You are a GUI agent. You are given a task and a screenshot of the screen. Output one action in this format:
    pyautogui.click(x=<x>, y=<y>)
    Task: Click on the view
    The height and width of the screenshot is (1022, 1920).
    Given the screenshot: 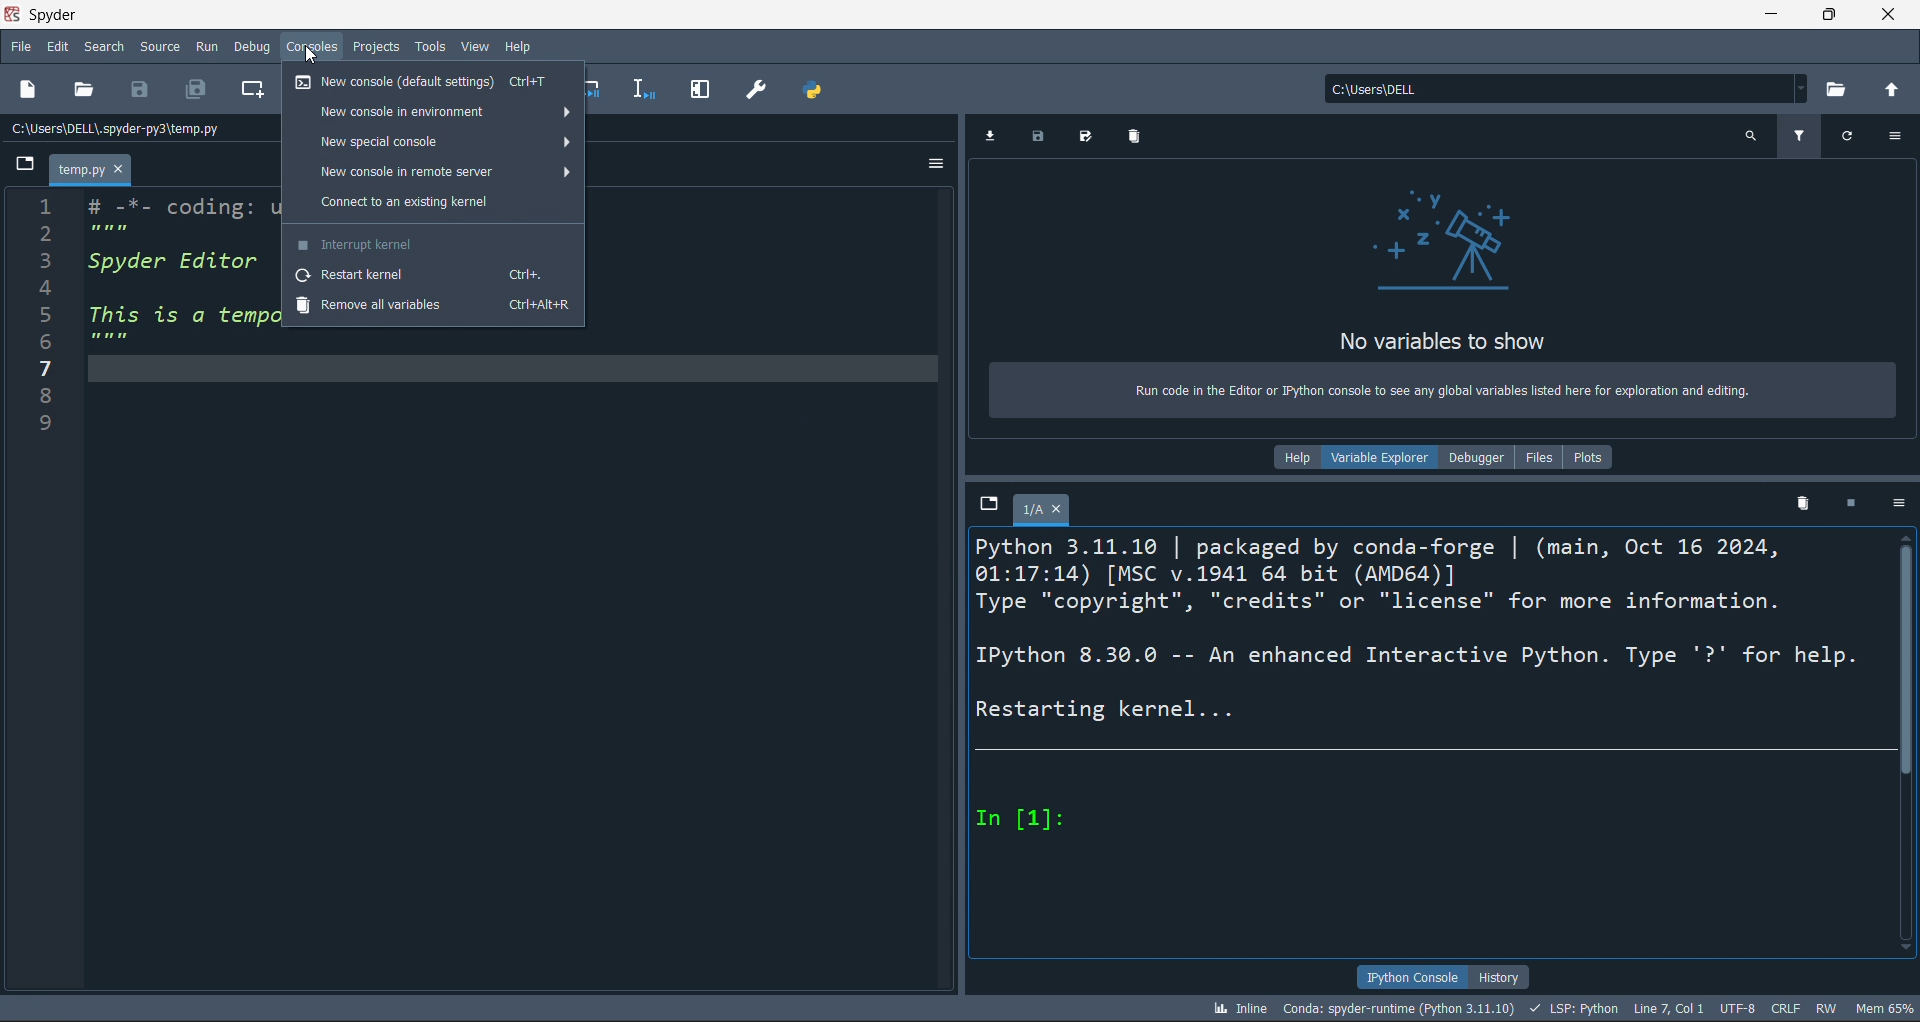 What is the action you would take?
    pyautogui.click(x=473, y=46)
    